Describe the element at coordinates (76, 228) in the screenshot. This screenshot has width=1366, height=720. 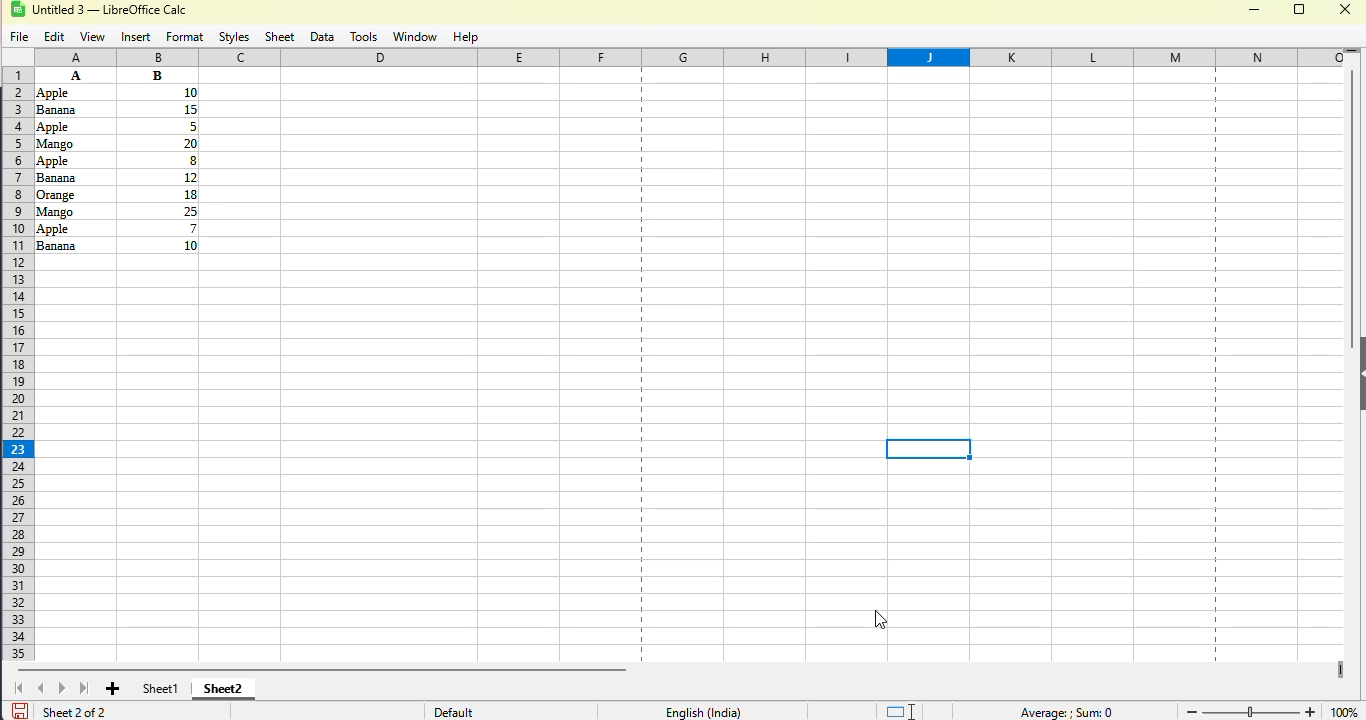
I see `` at that location.